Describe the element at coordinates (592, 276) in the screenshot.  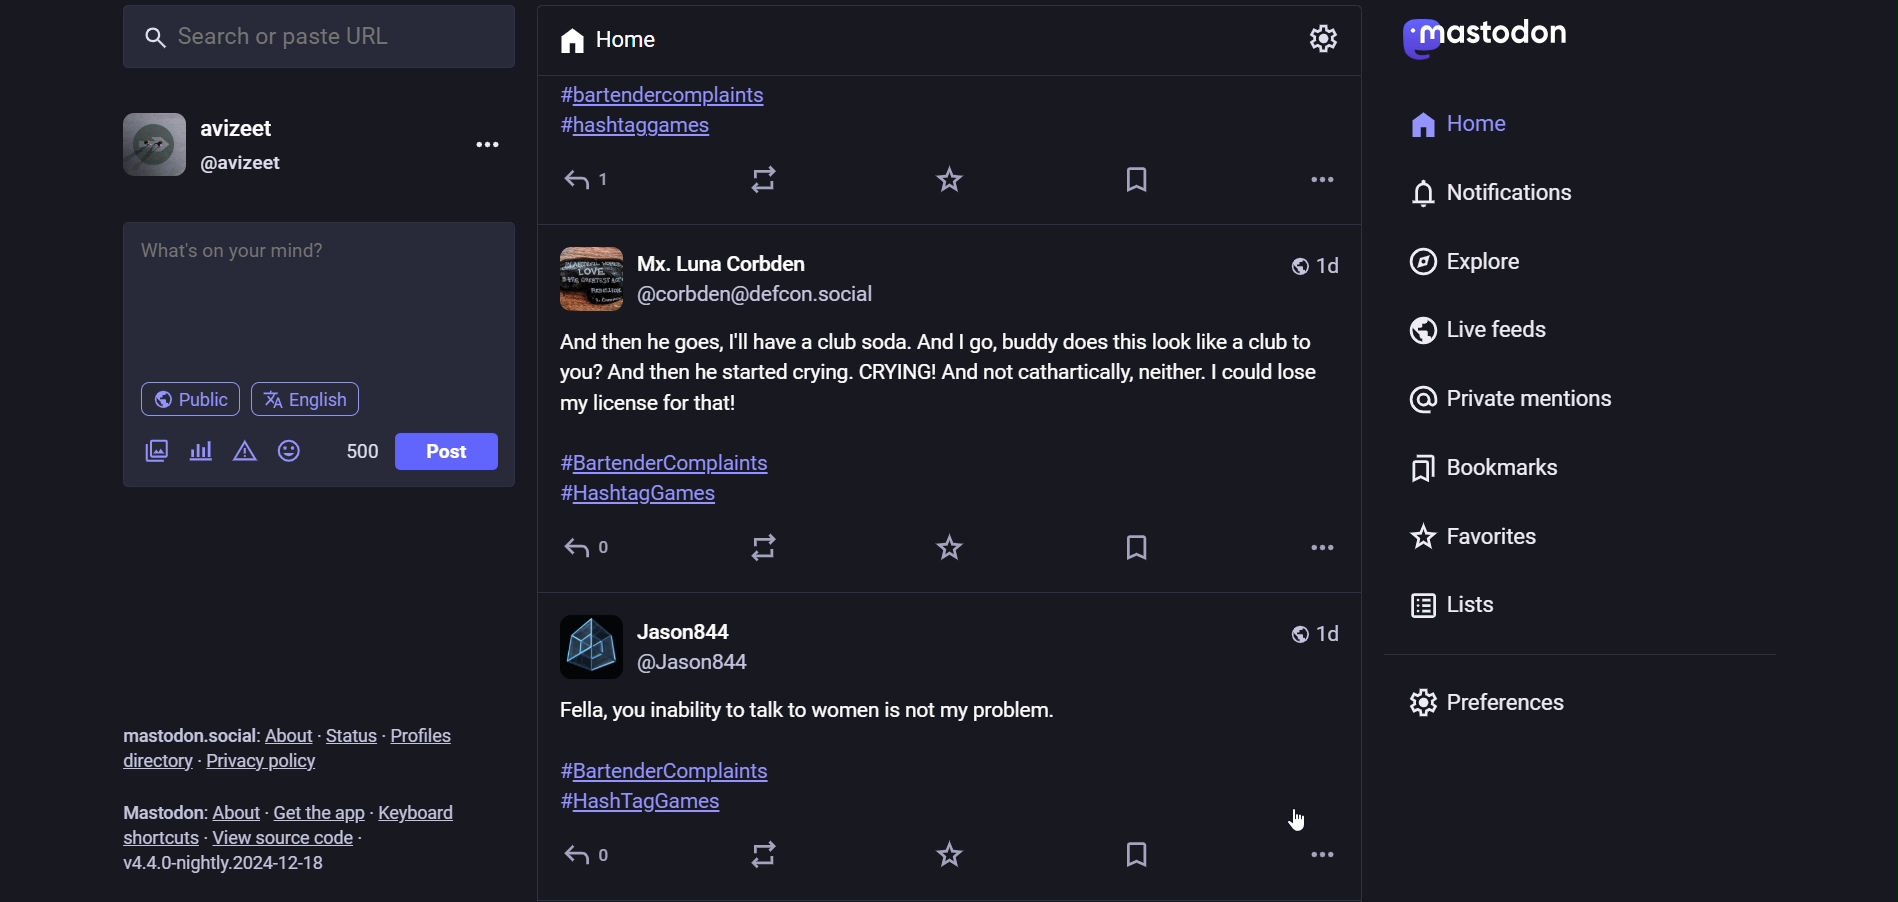
I see `image` at that location.